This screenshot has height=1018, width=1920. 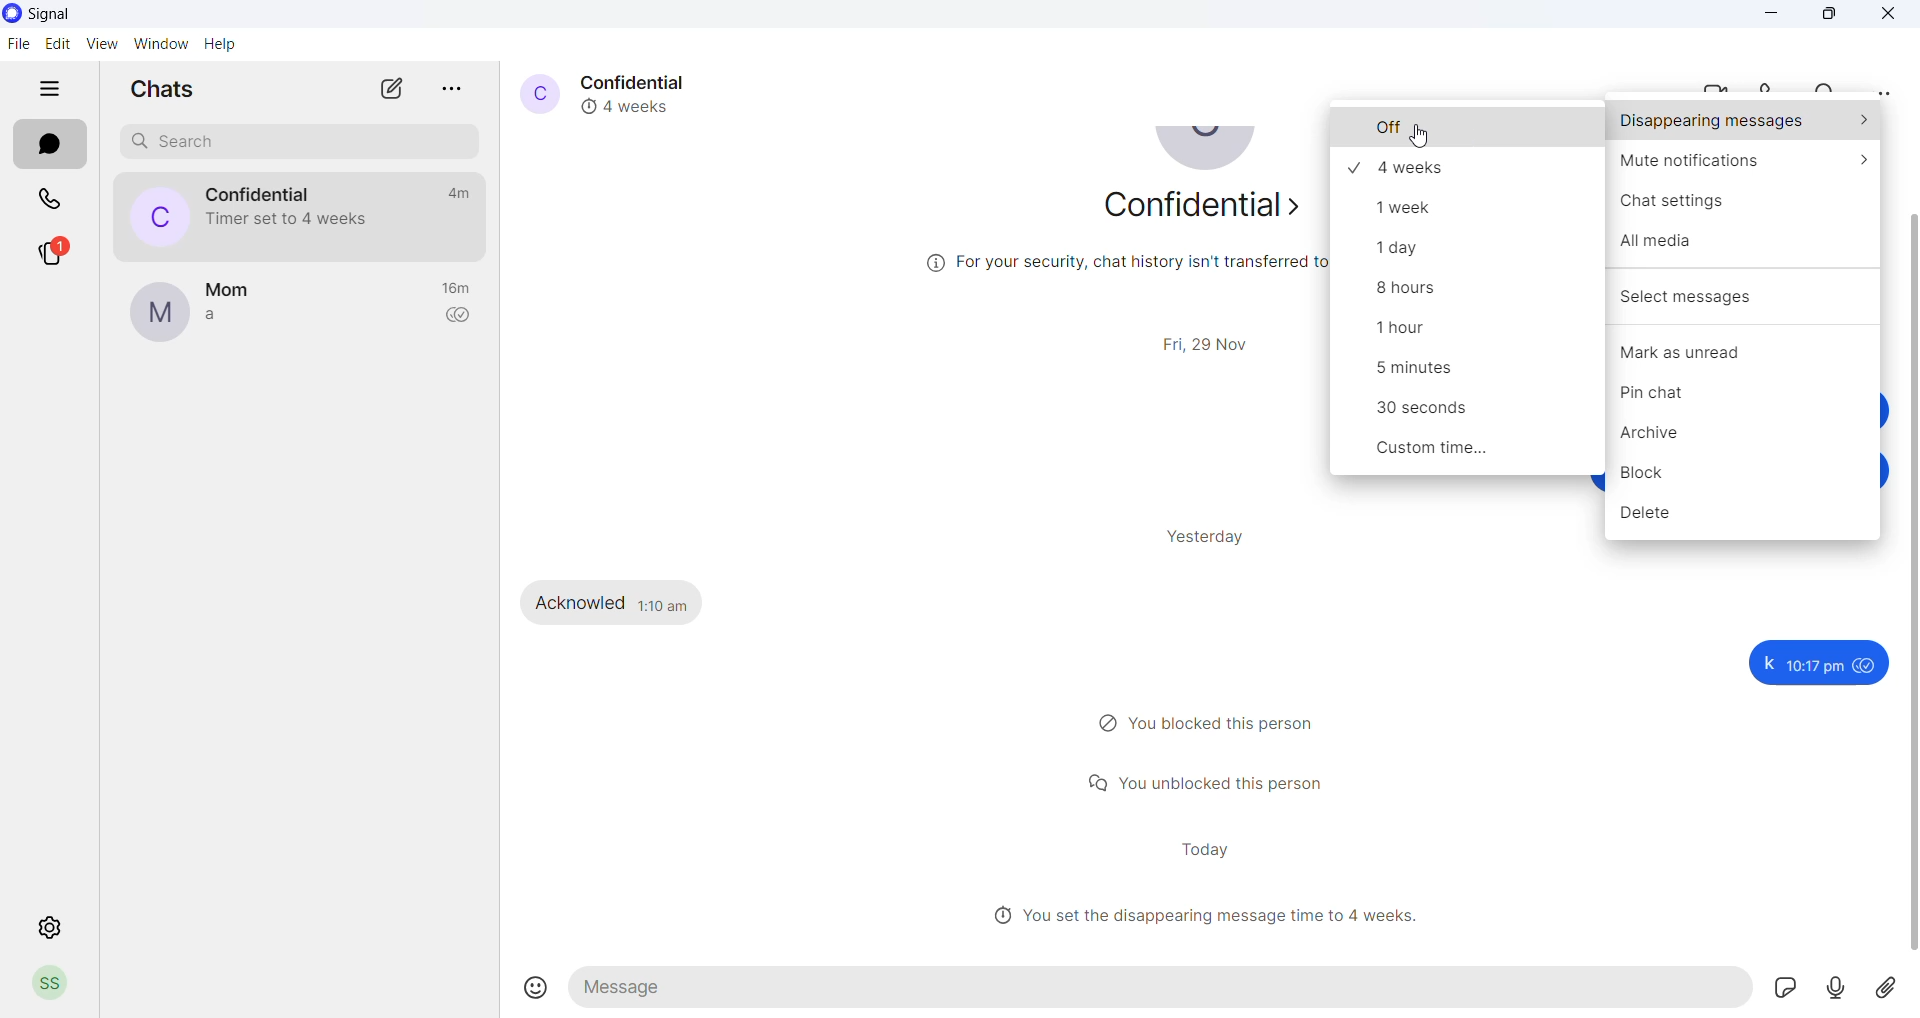 What do you see at coordinates (1738, 397) in the screenshot?
I see `pin chat` at bounding box center [1738, 397].